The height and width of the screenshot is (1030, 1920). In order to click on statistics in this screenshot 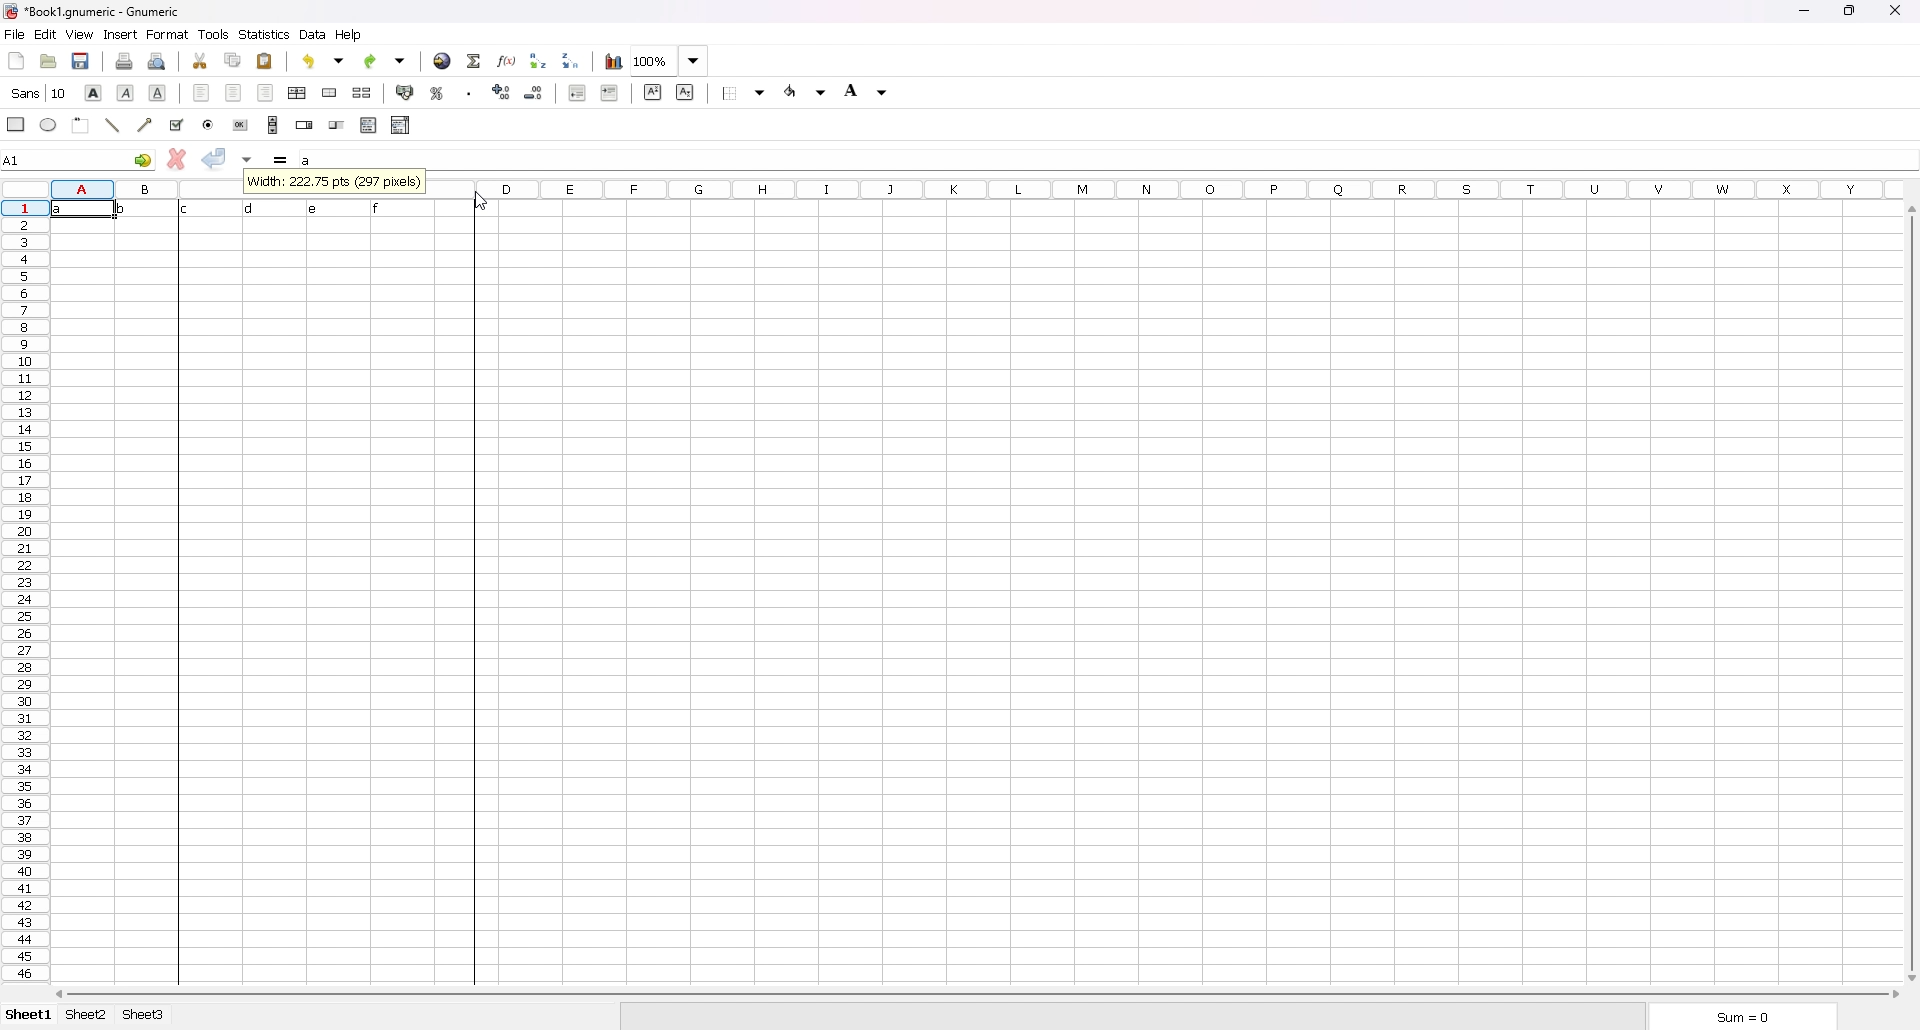, I will do `click(265, 34)`.